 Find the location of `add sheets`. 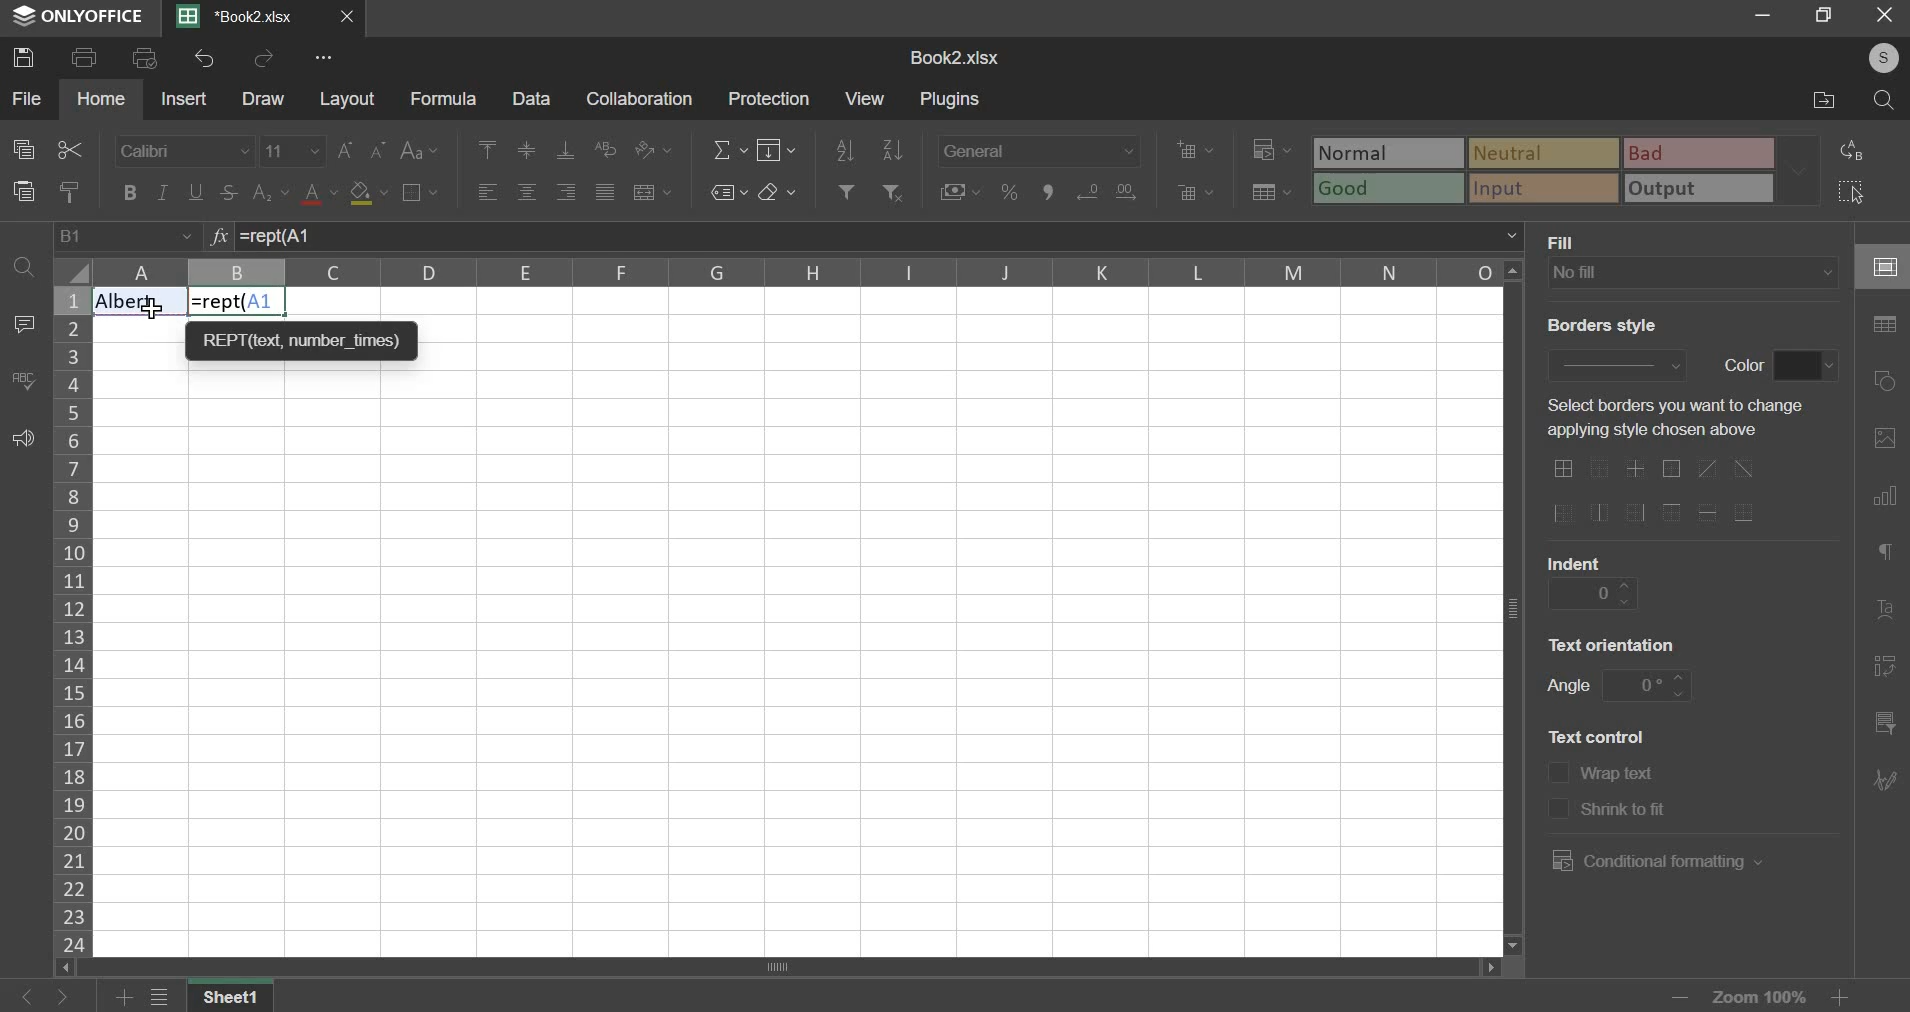

add sheets is located at coordinates (123, 996).